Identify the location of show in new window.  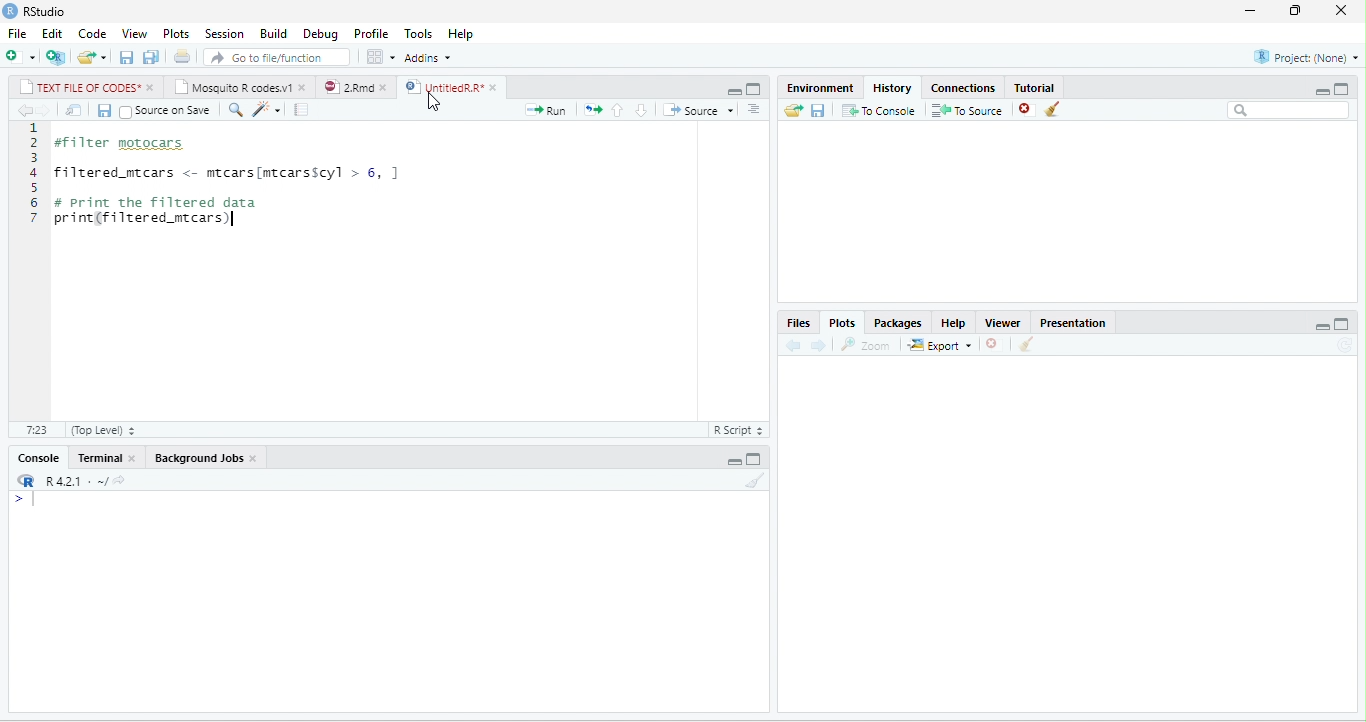
(74, 110).